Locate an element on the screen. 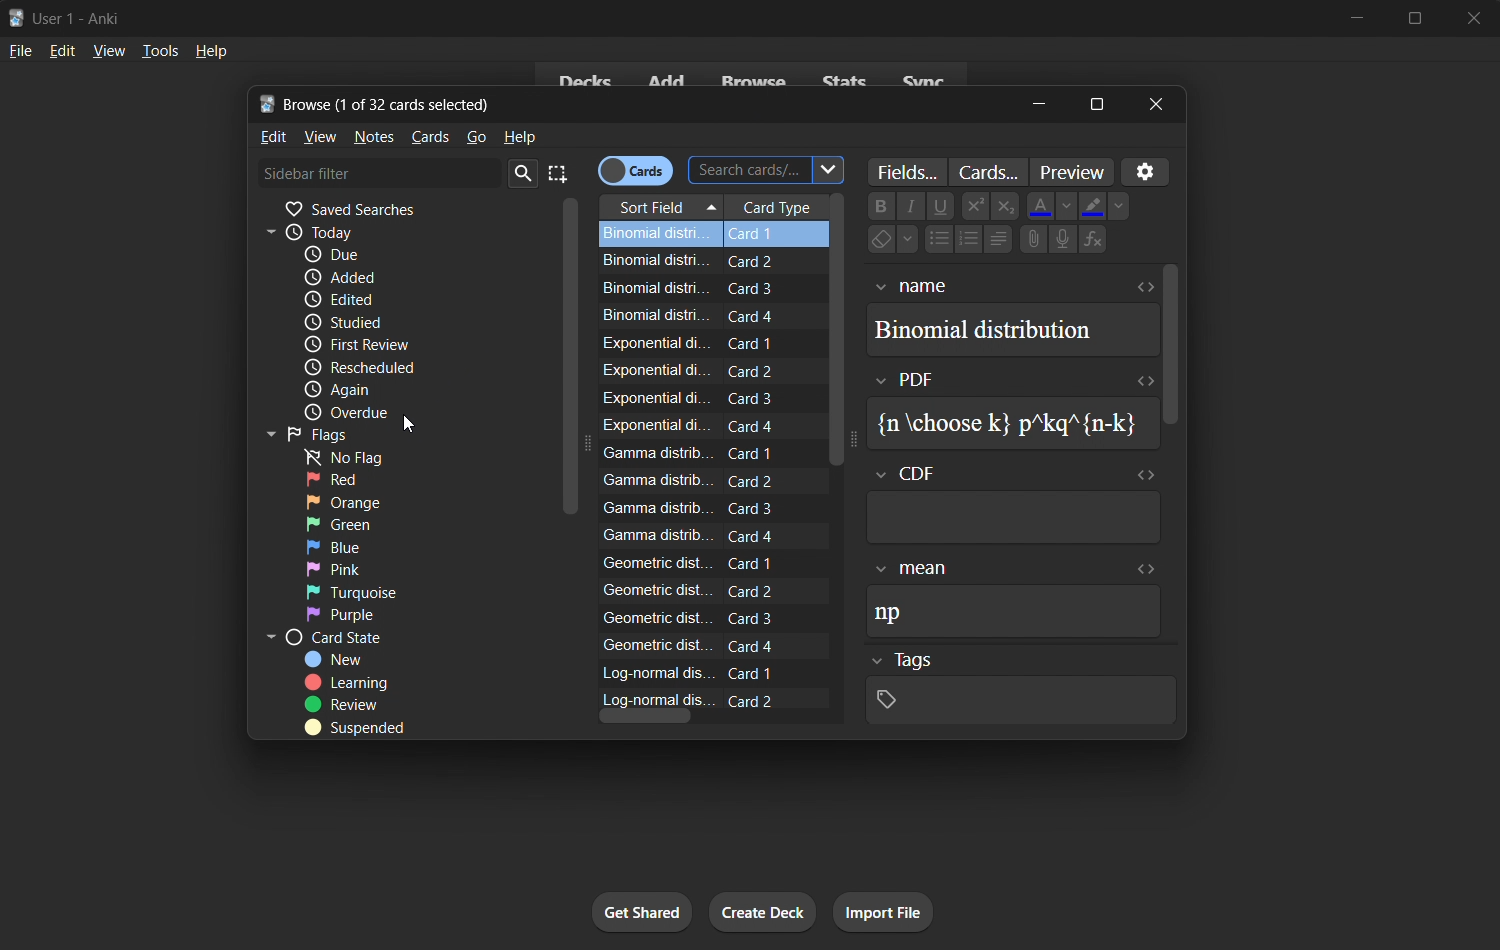  np is located at coordinates (999, 611).